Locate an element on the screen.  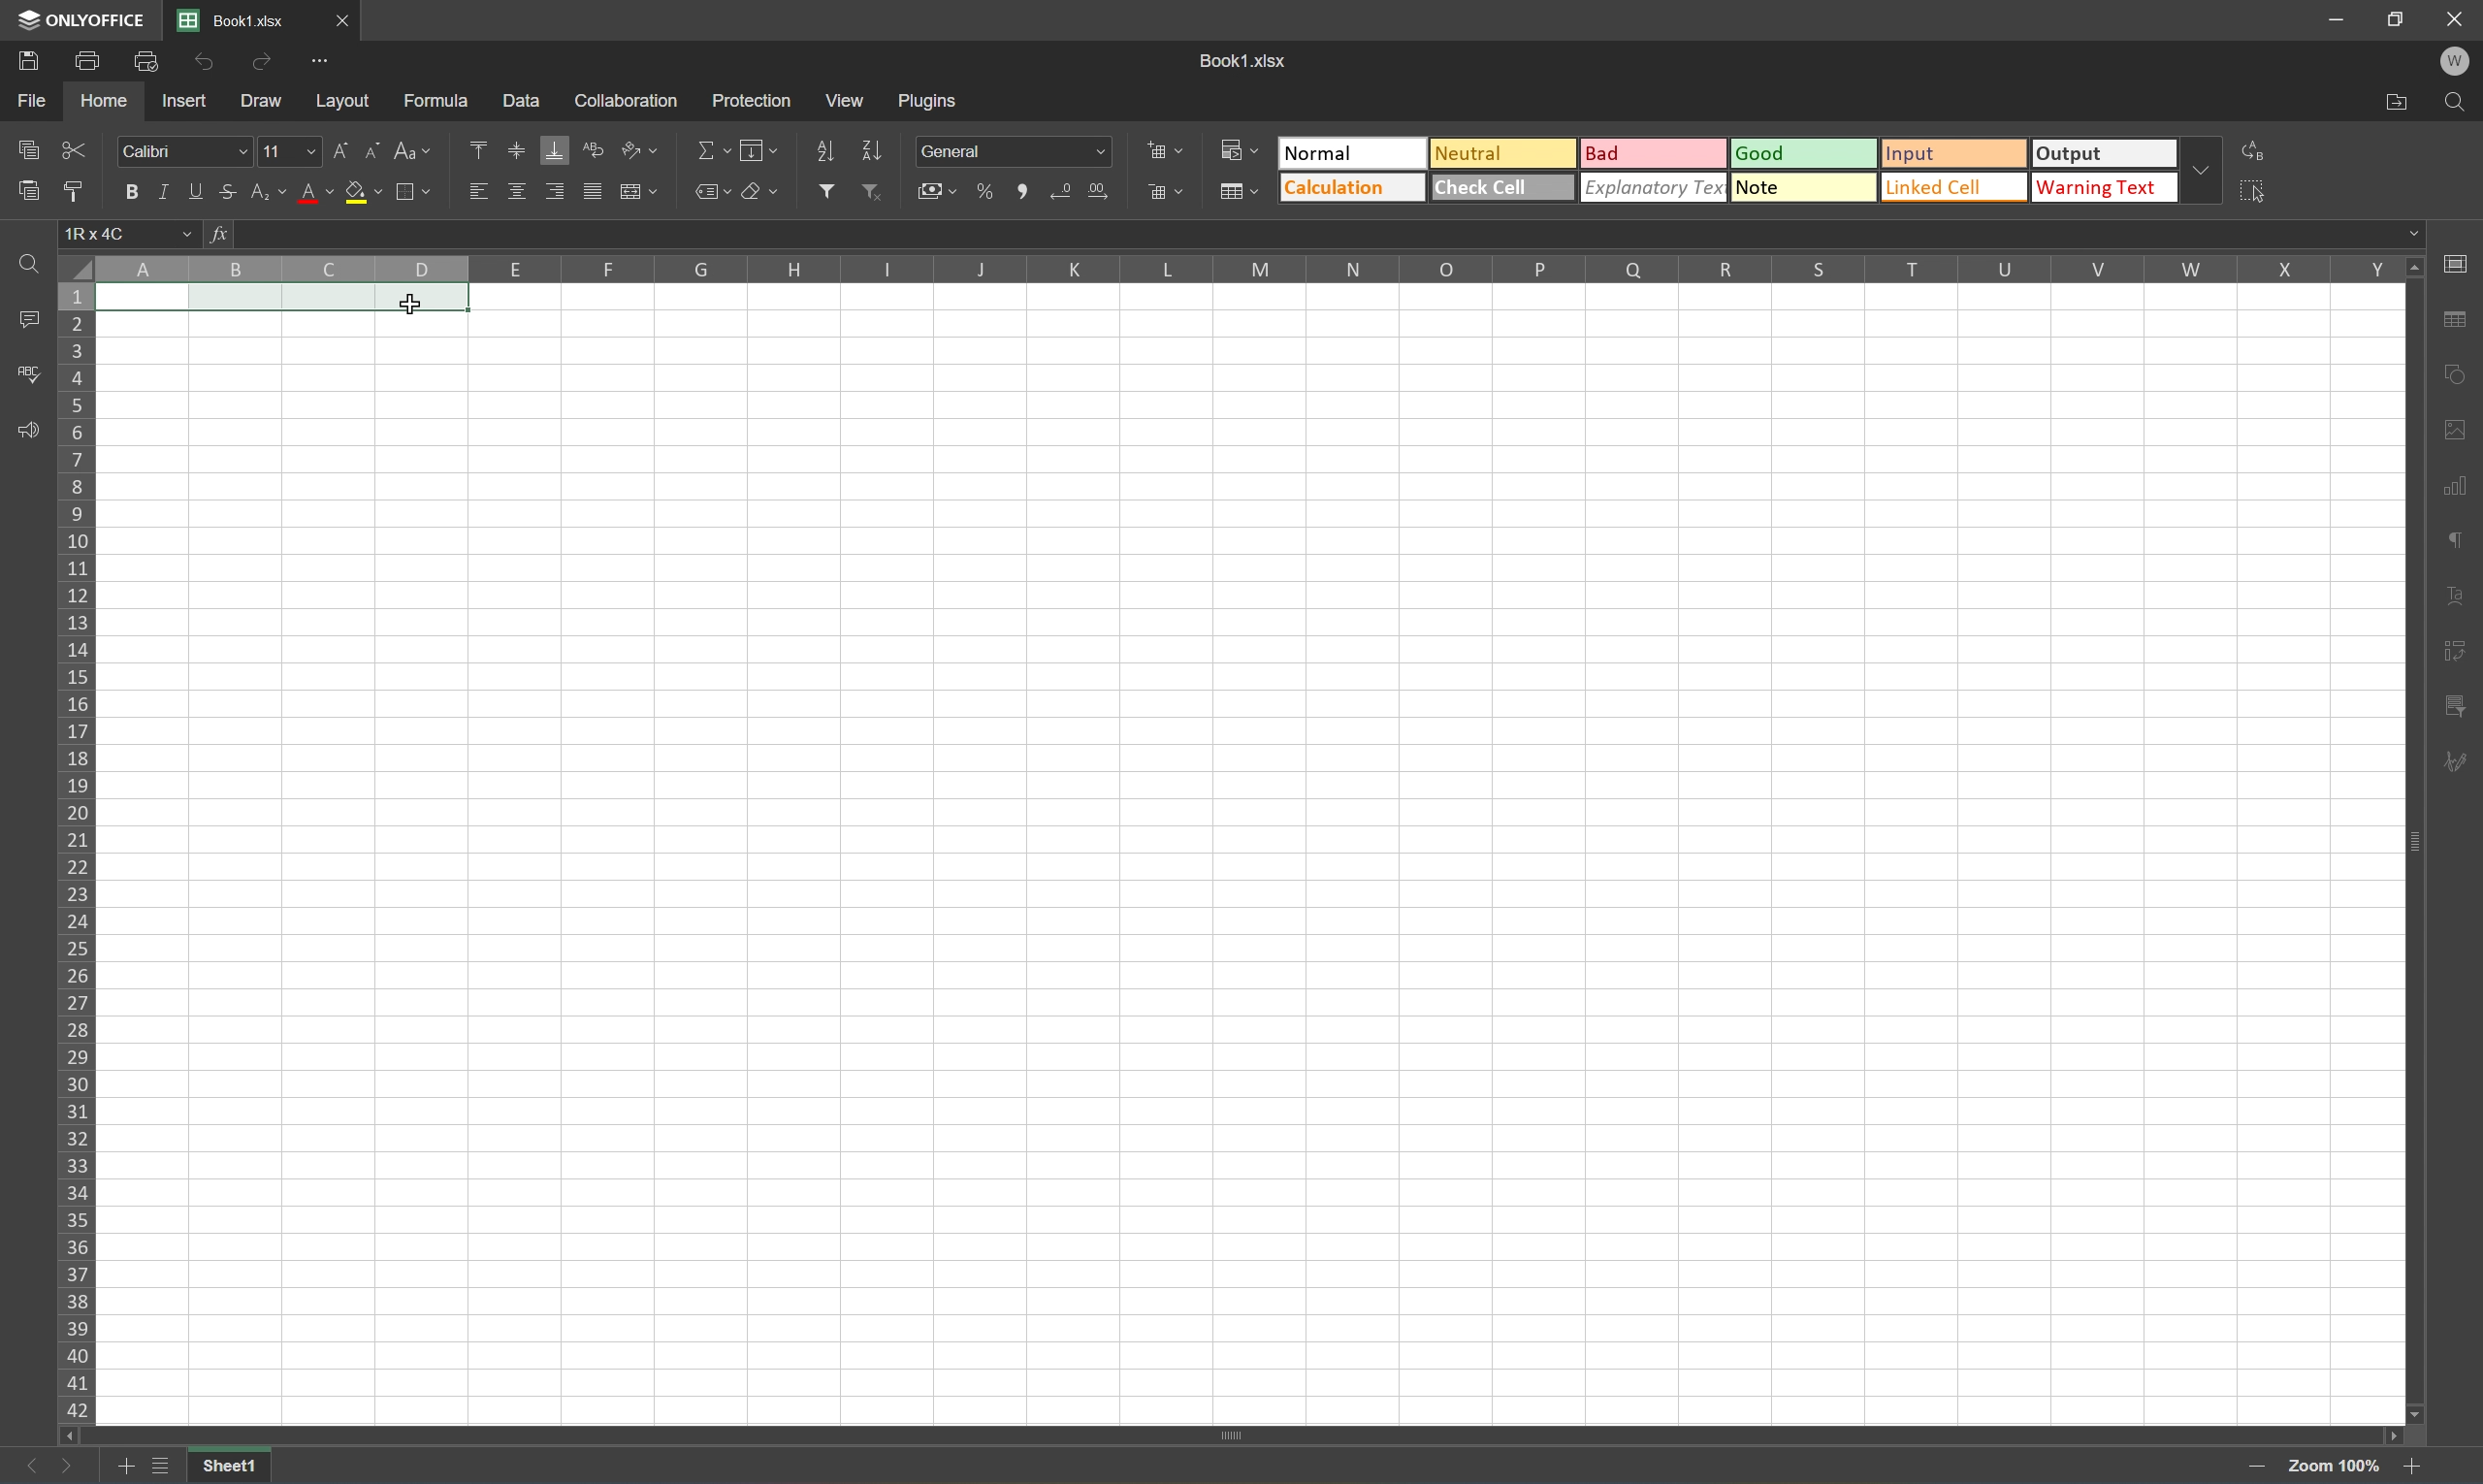
Explanatory text is located at coordinates (1654, 186).